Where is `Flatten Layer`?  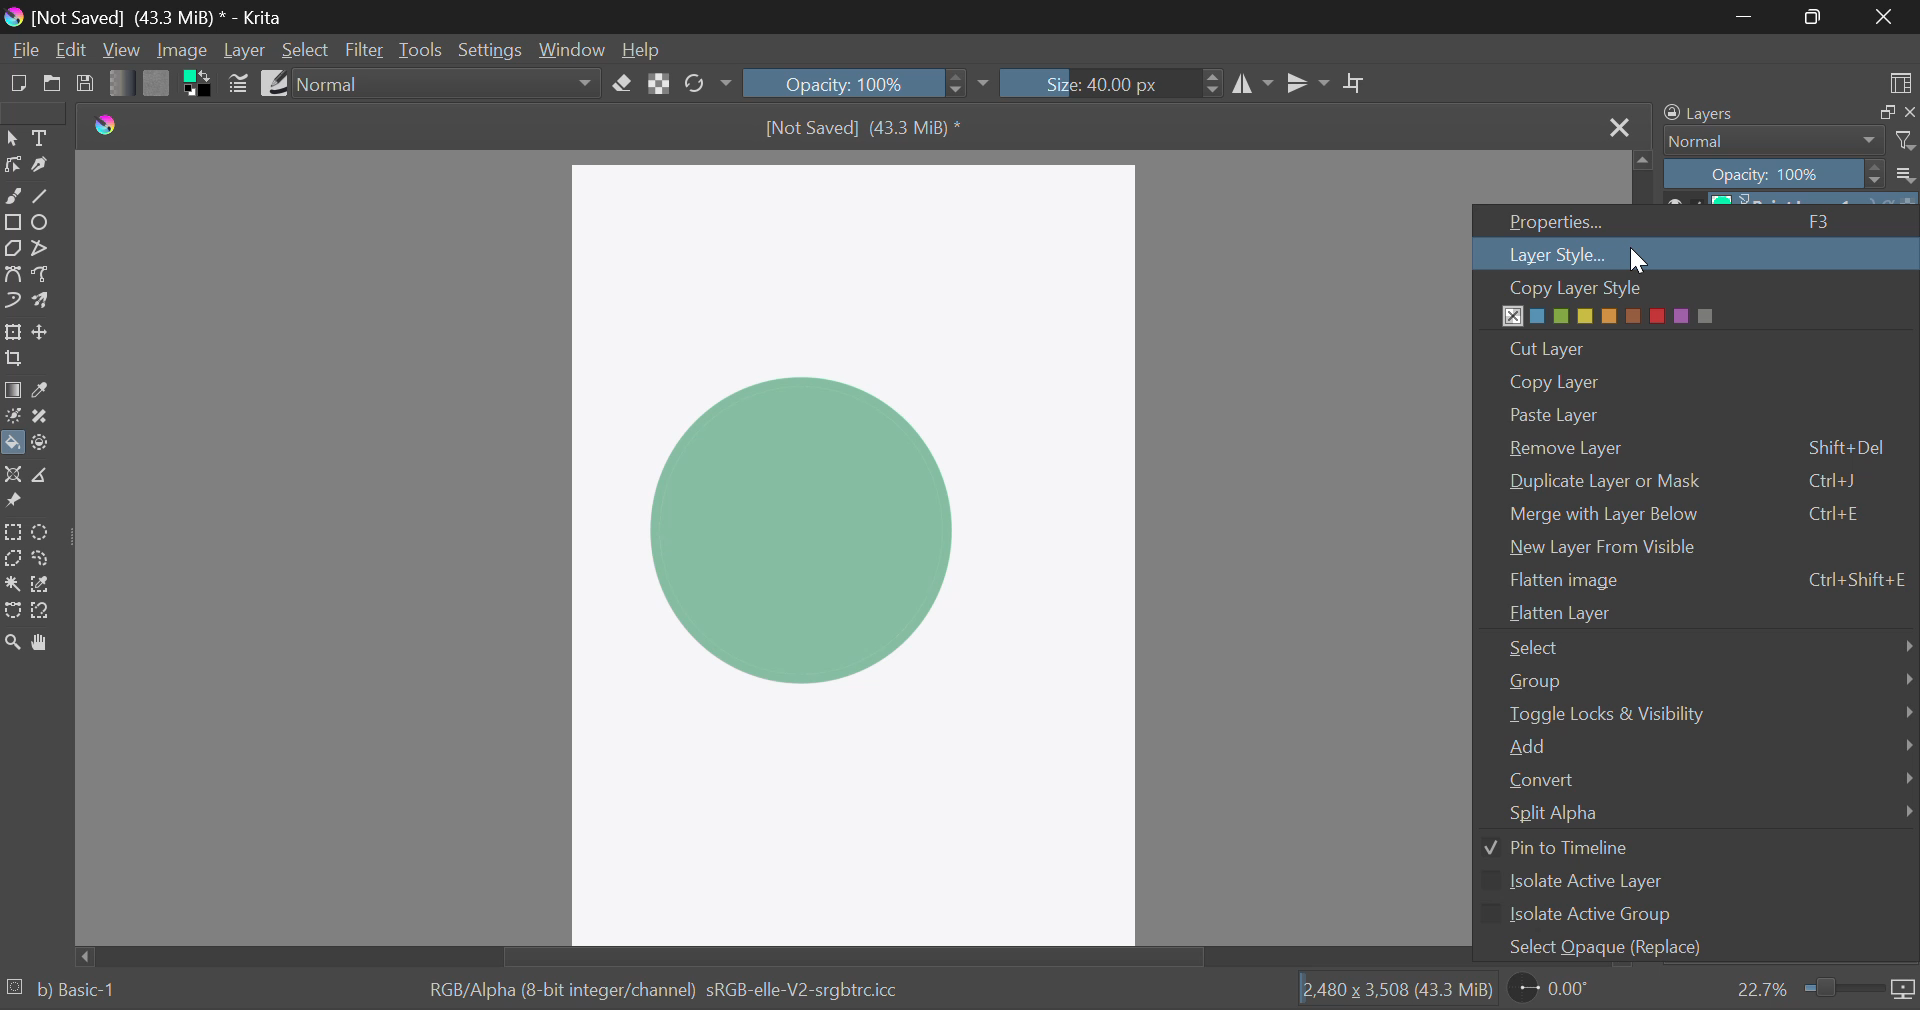 Flatten Layer is located at coordinates (1698, 611).